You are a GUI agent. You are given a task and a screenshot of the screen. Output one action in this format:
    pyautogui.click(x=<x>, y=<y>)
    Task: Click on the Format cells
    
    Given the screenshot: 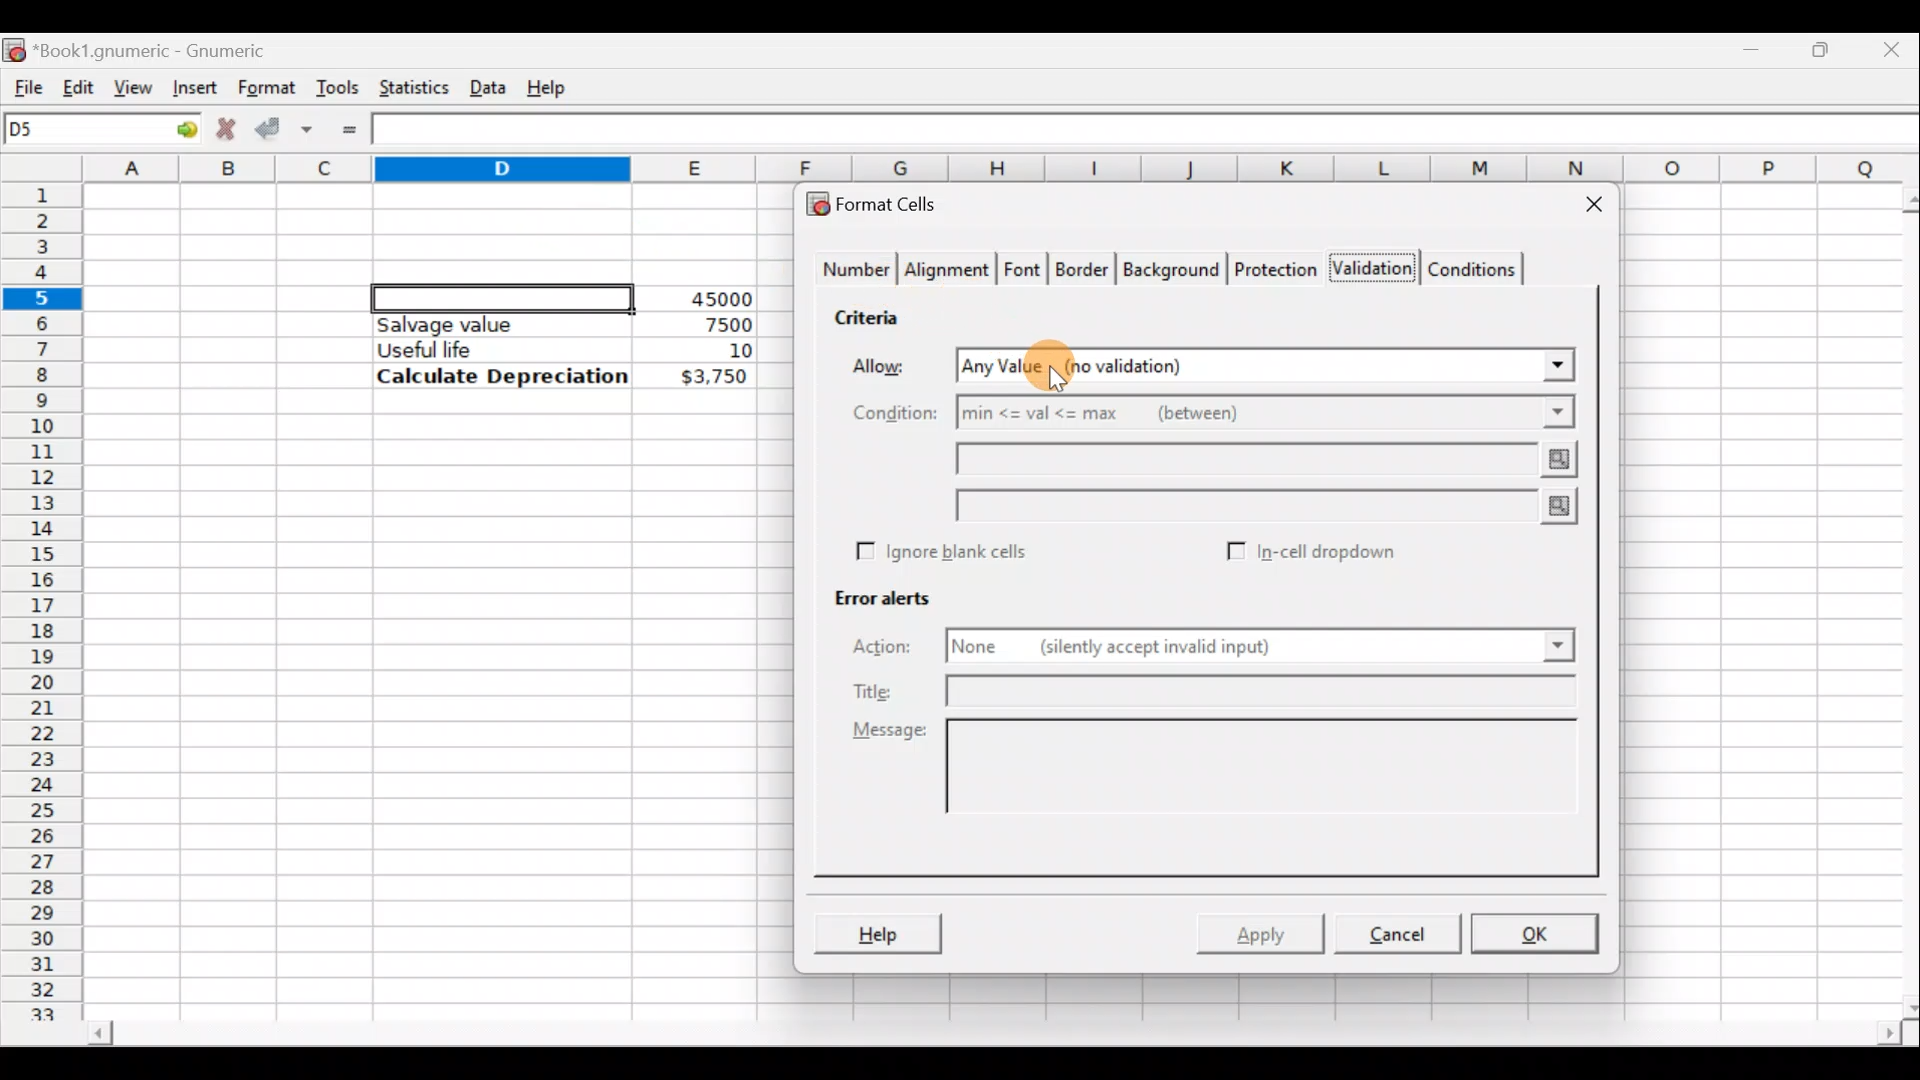 What is the action you would take?
    pyautogui.click(x=883, y=204)
    